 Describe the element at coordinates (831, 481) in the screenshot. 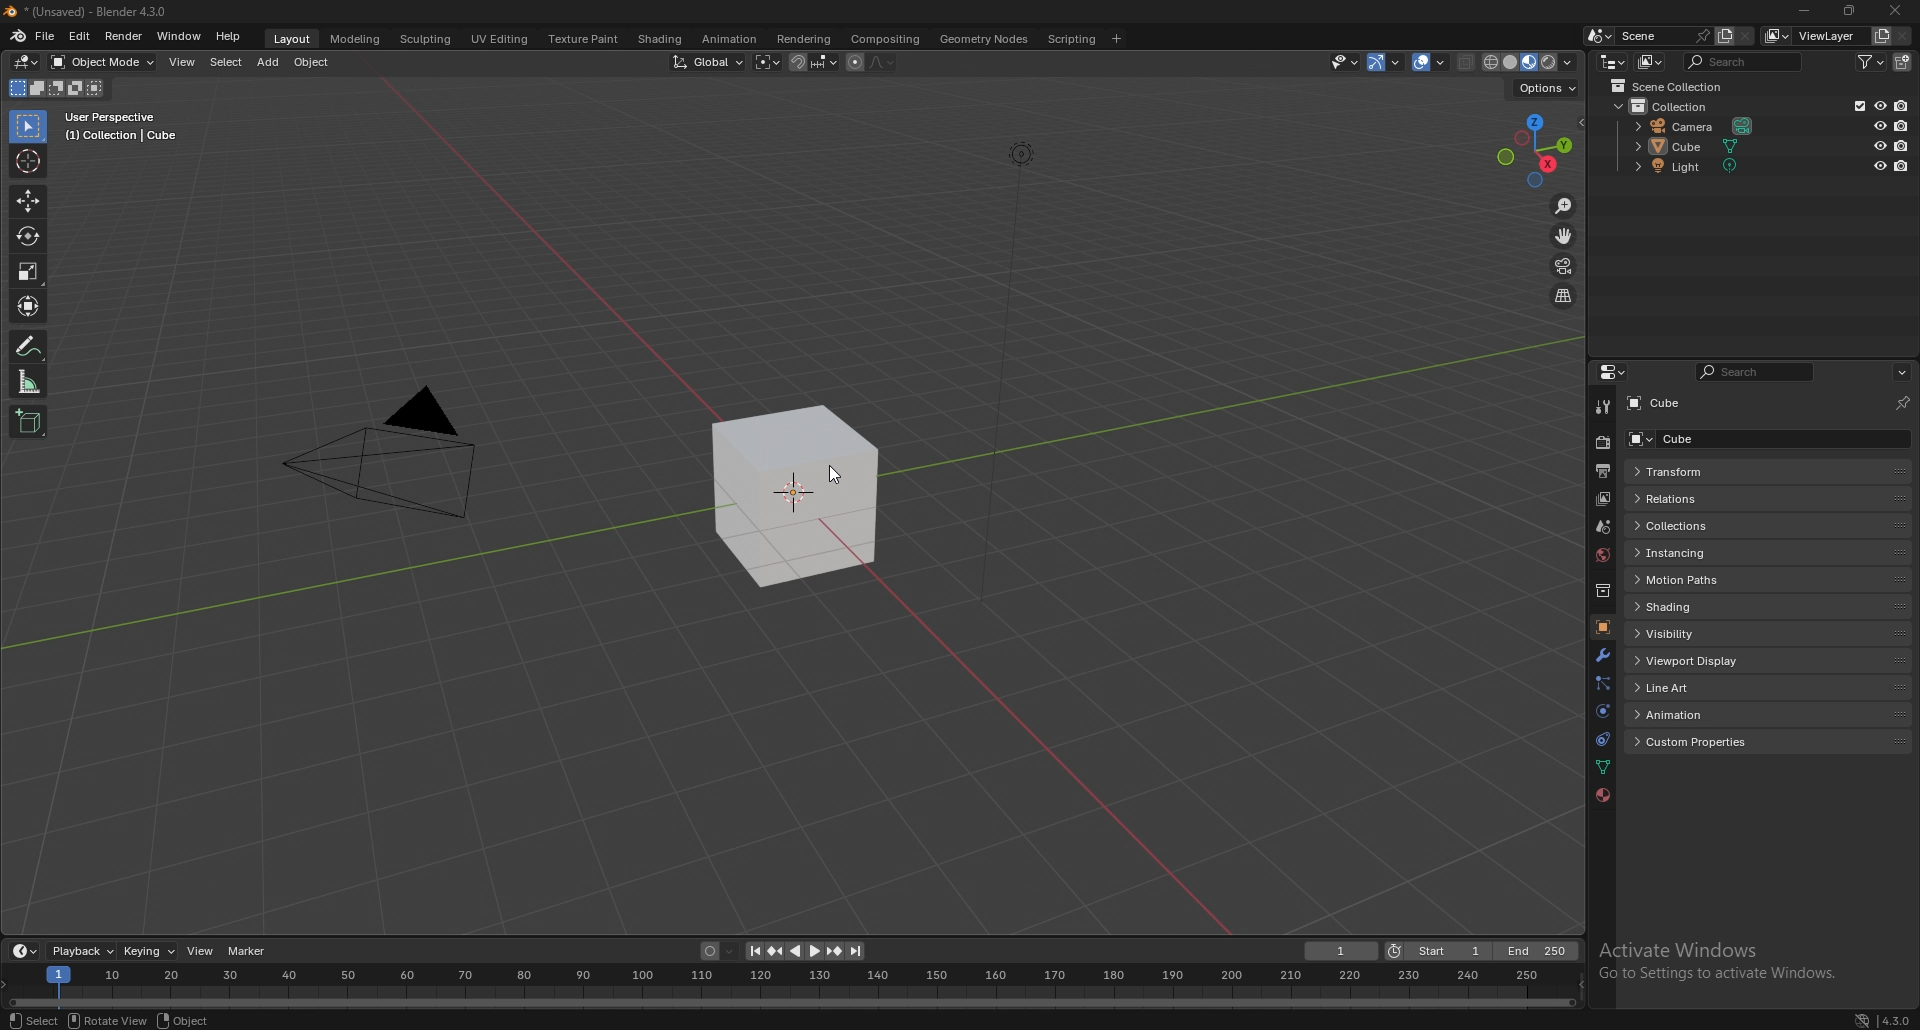

I see `cursor` at that location.